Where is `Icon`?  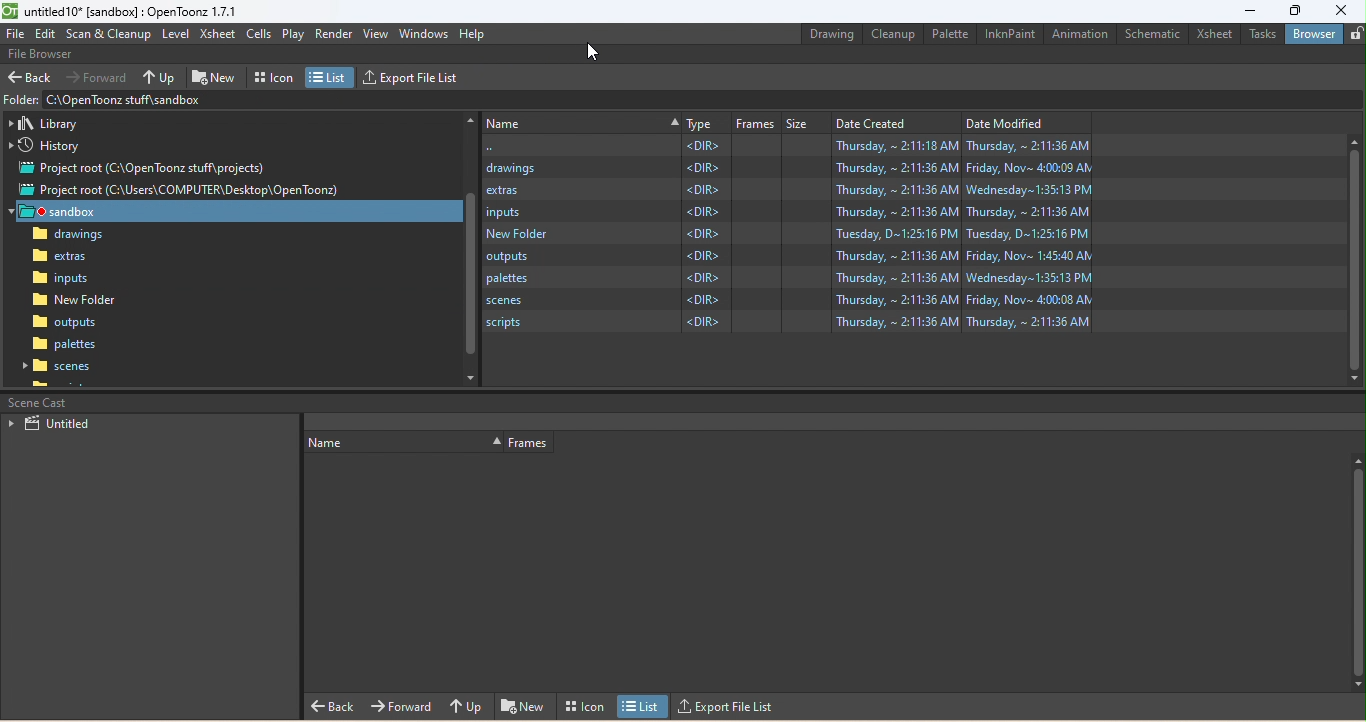
Icon is located at coordinates (274, 77).